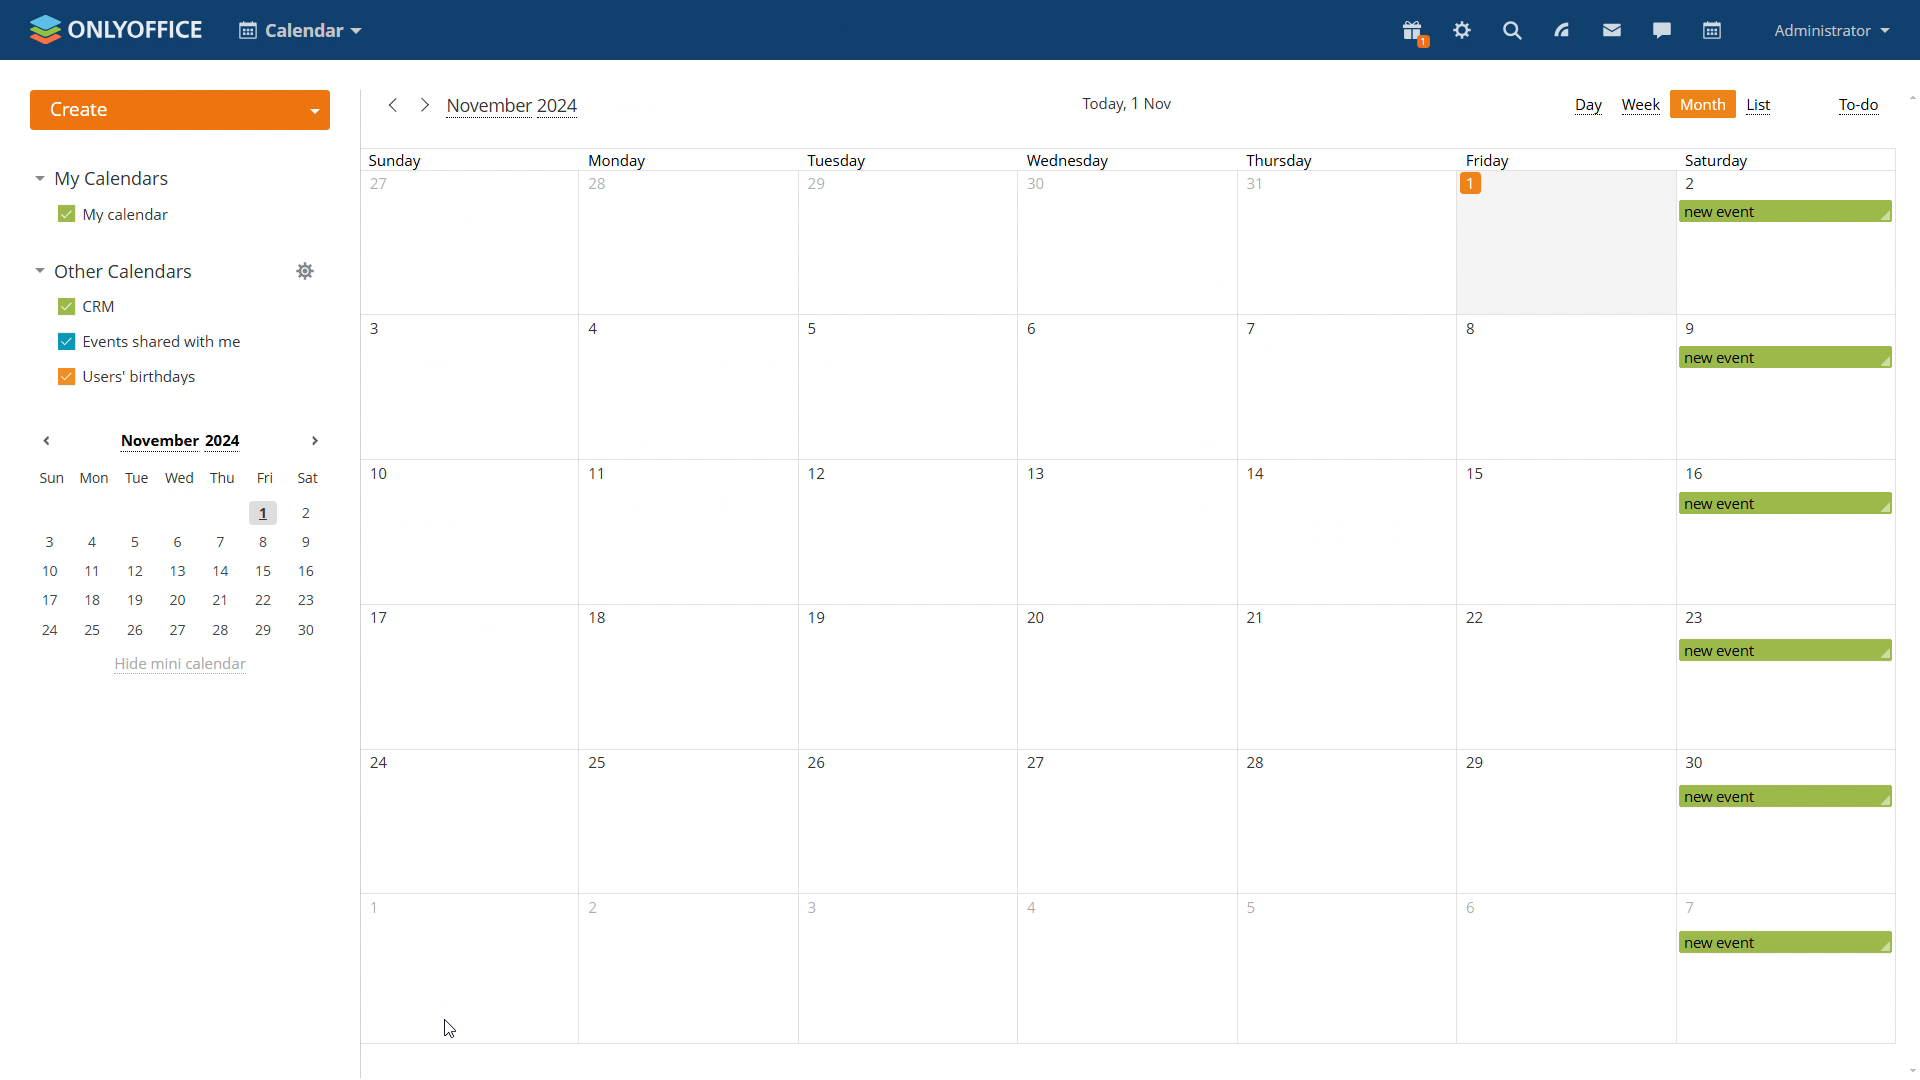  I want to click on my calendars, so click(106, 176).